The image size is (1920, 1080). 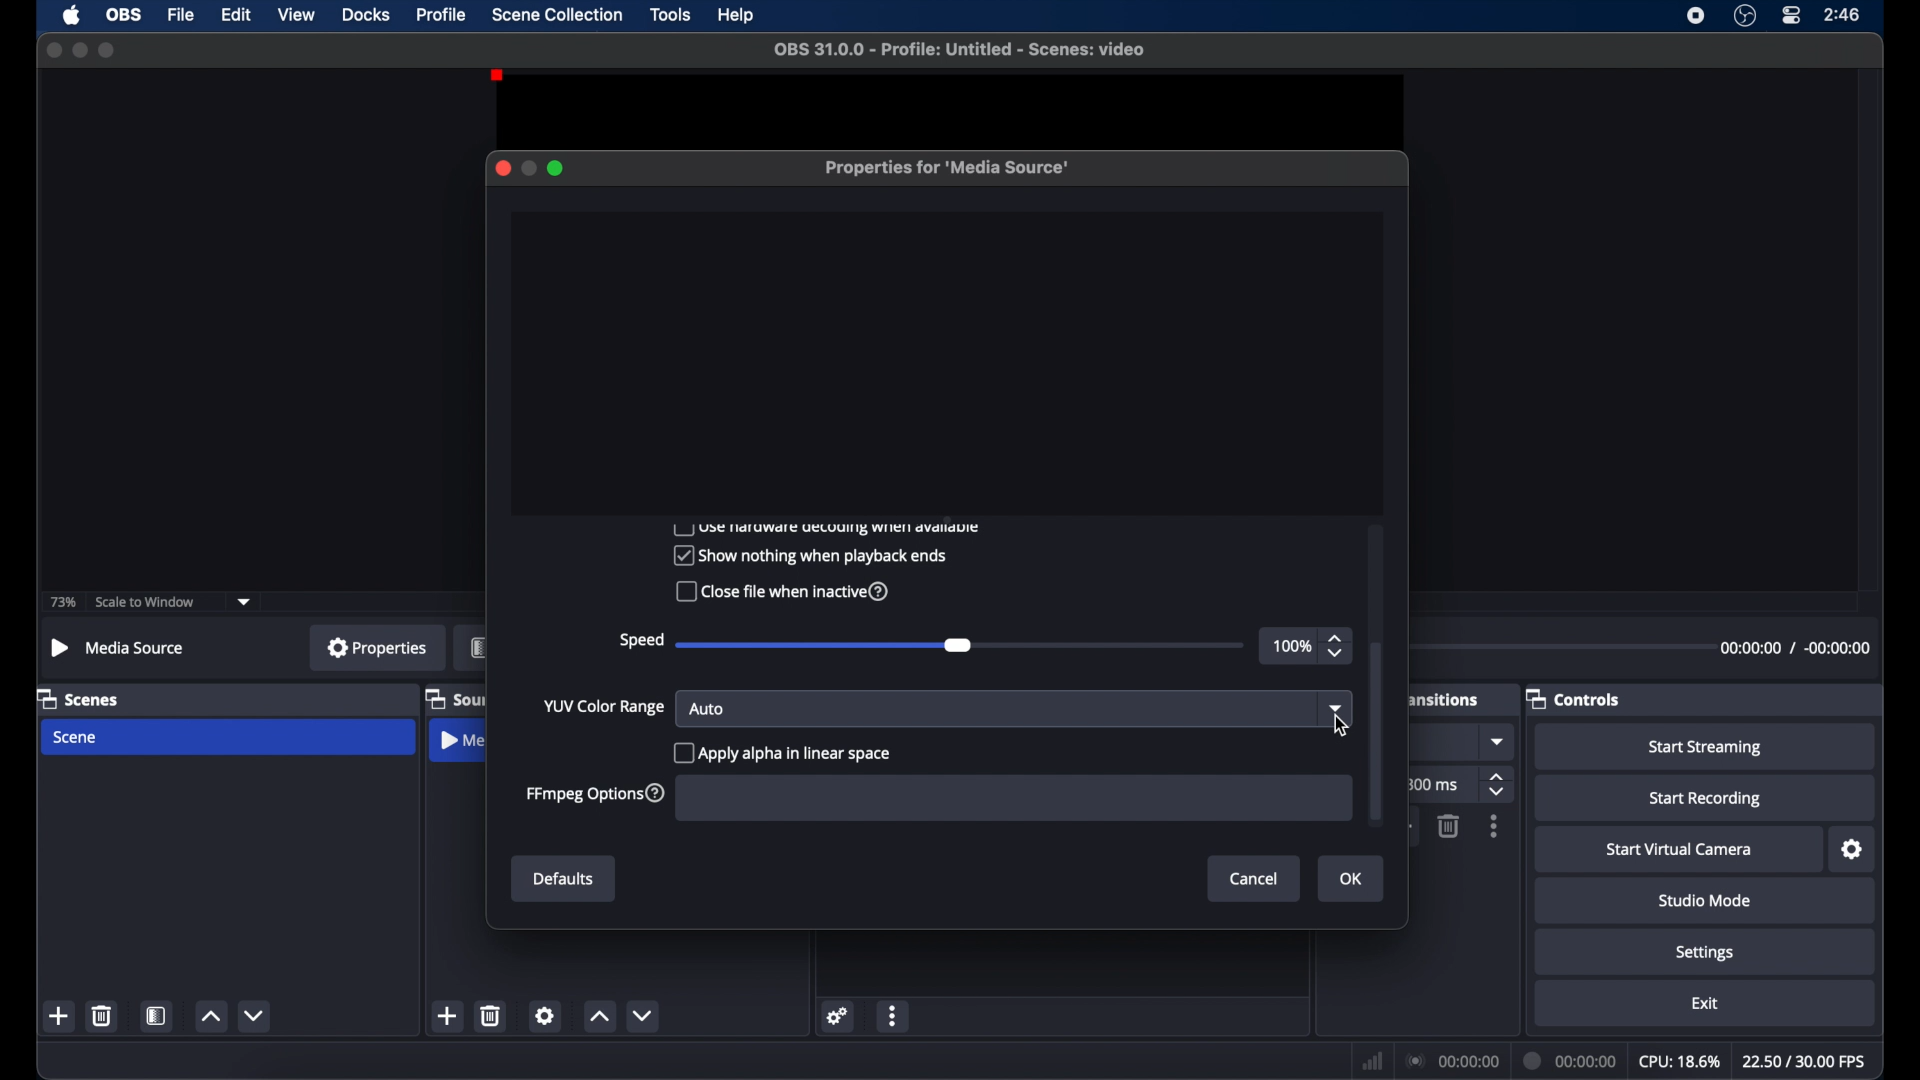 I want to click on settings, so click(x=545, y=1015).